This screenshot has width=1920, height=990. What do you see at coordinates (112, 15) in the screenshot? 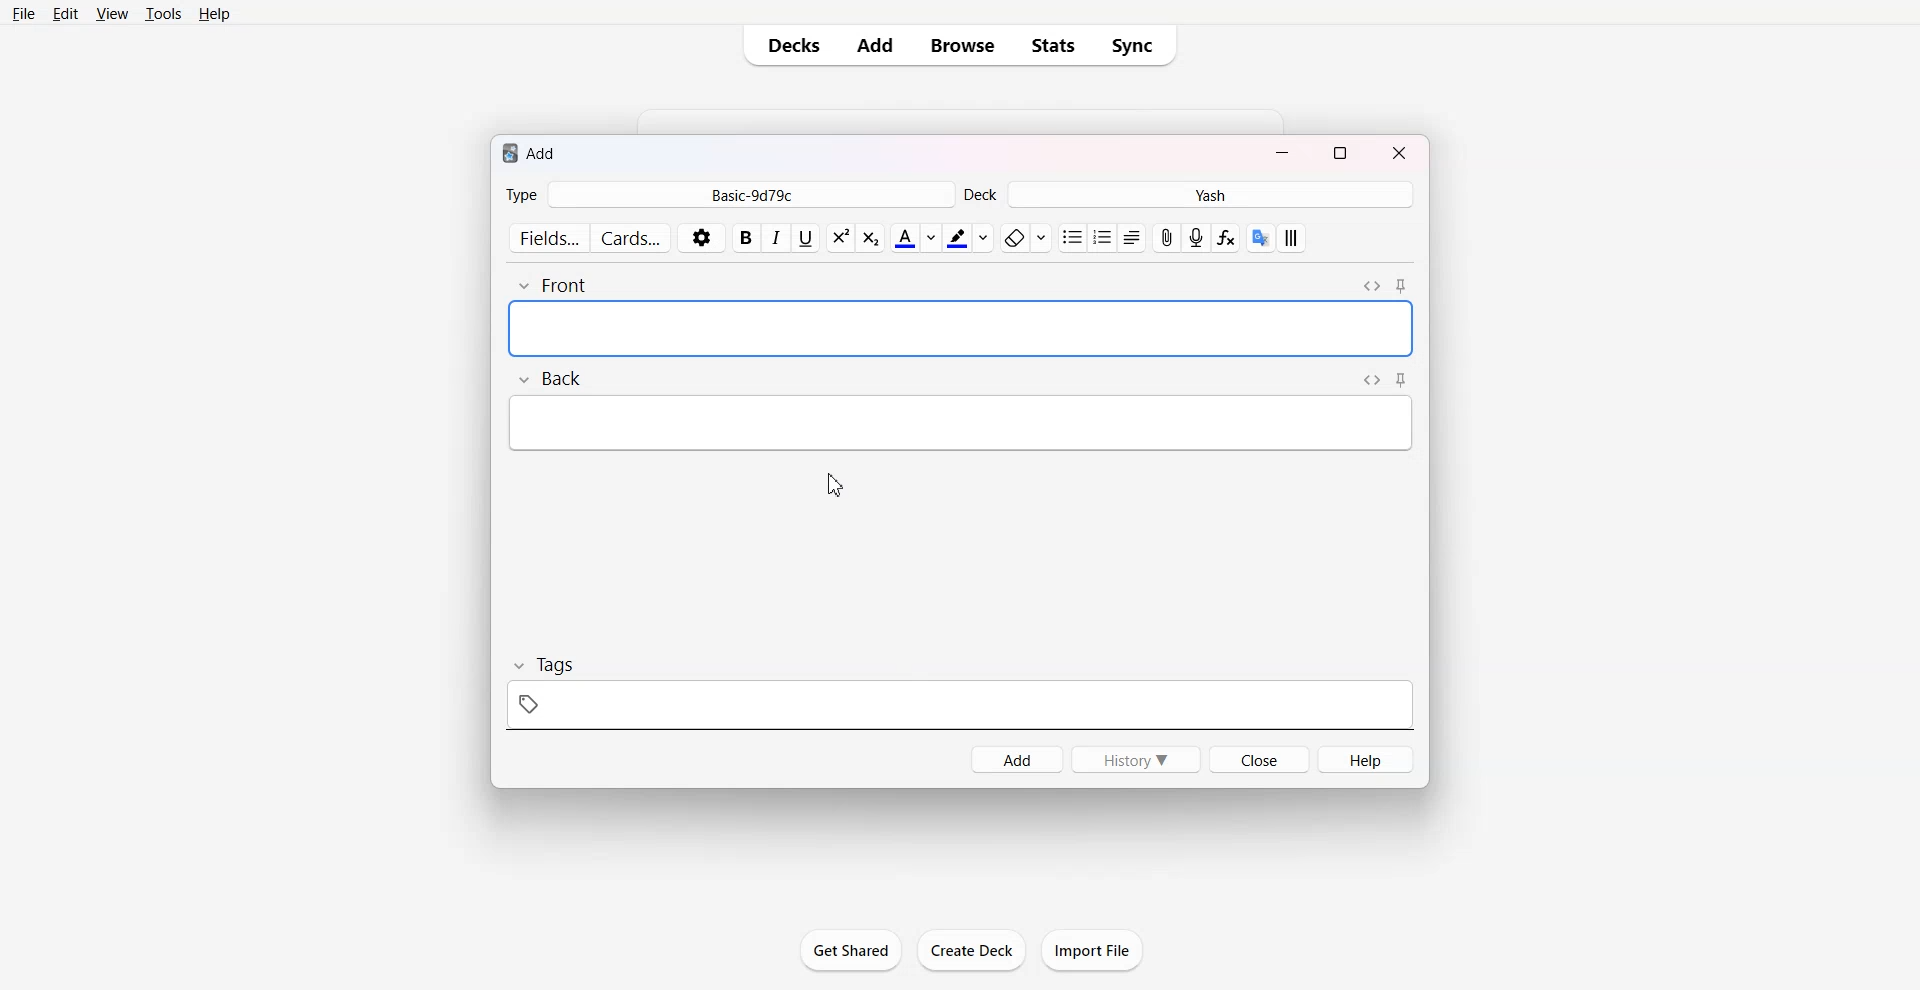
I see `View` at bounding box center [112, 15].